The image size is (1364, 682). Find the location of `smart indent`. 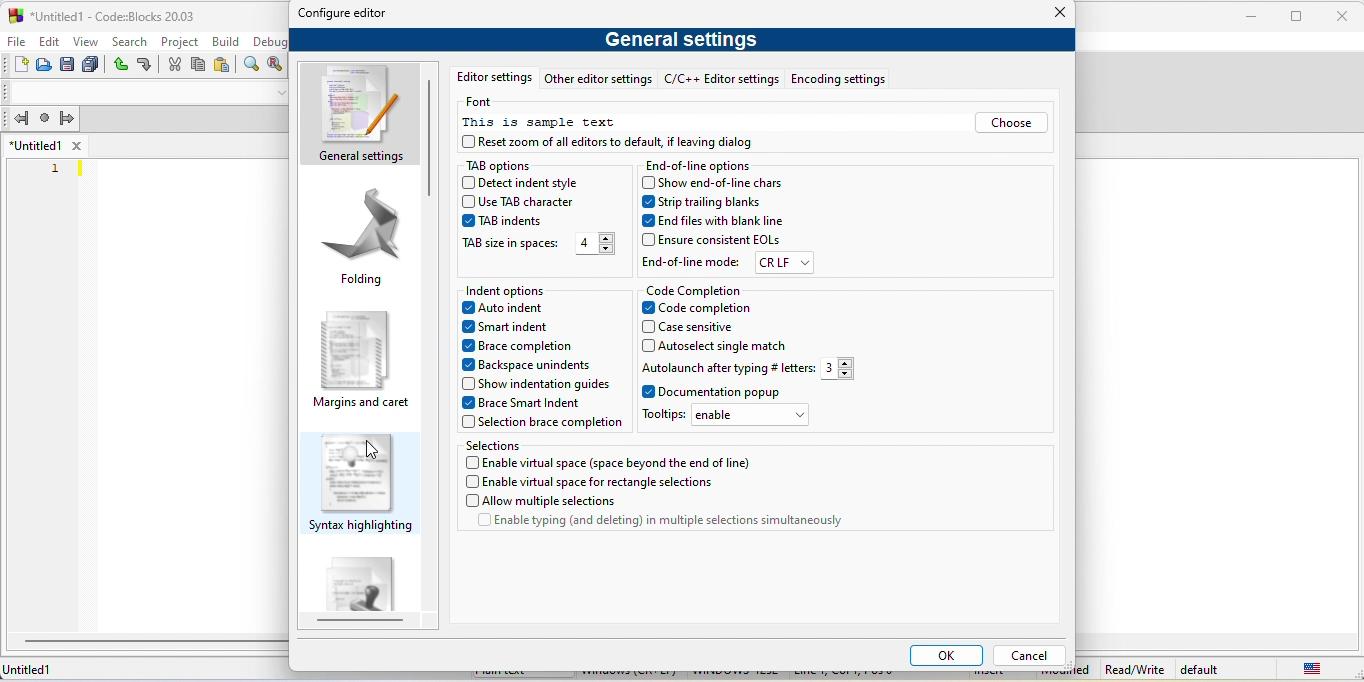

smart indent is located at coordinates (509, 328).